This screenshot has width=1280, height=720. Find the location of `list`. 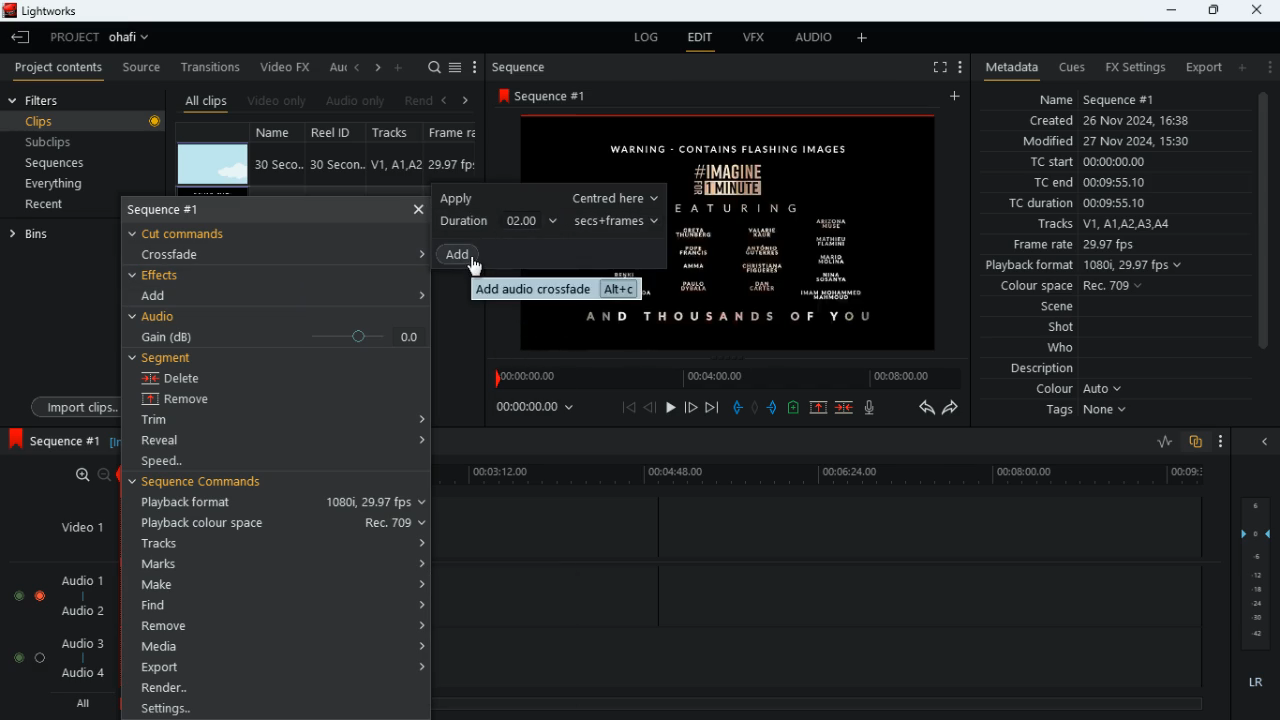

list is located at coordinates (455, 68).